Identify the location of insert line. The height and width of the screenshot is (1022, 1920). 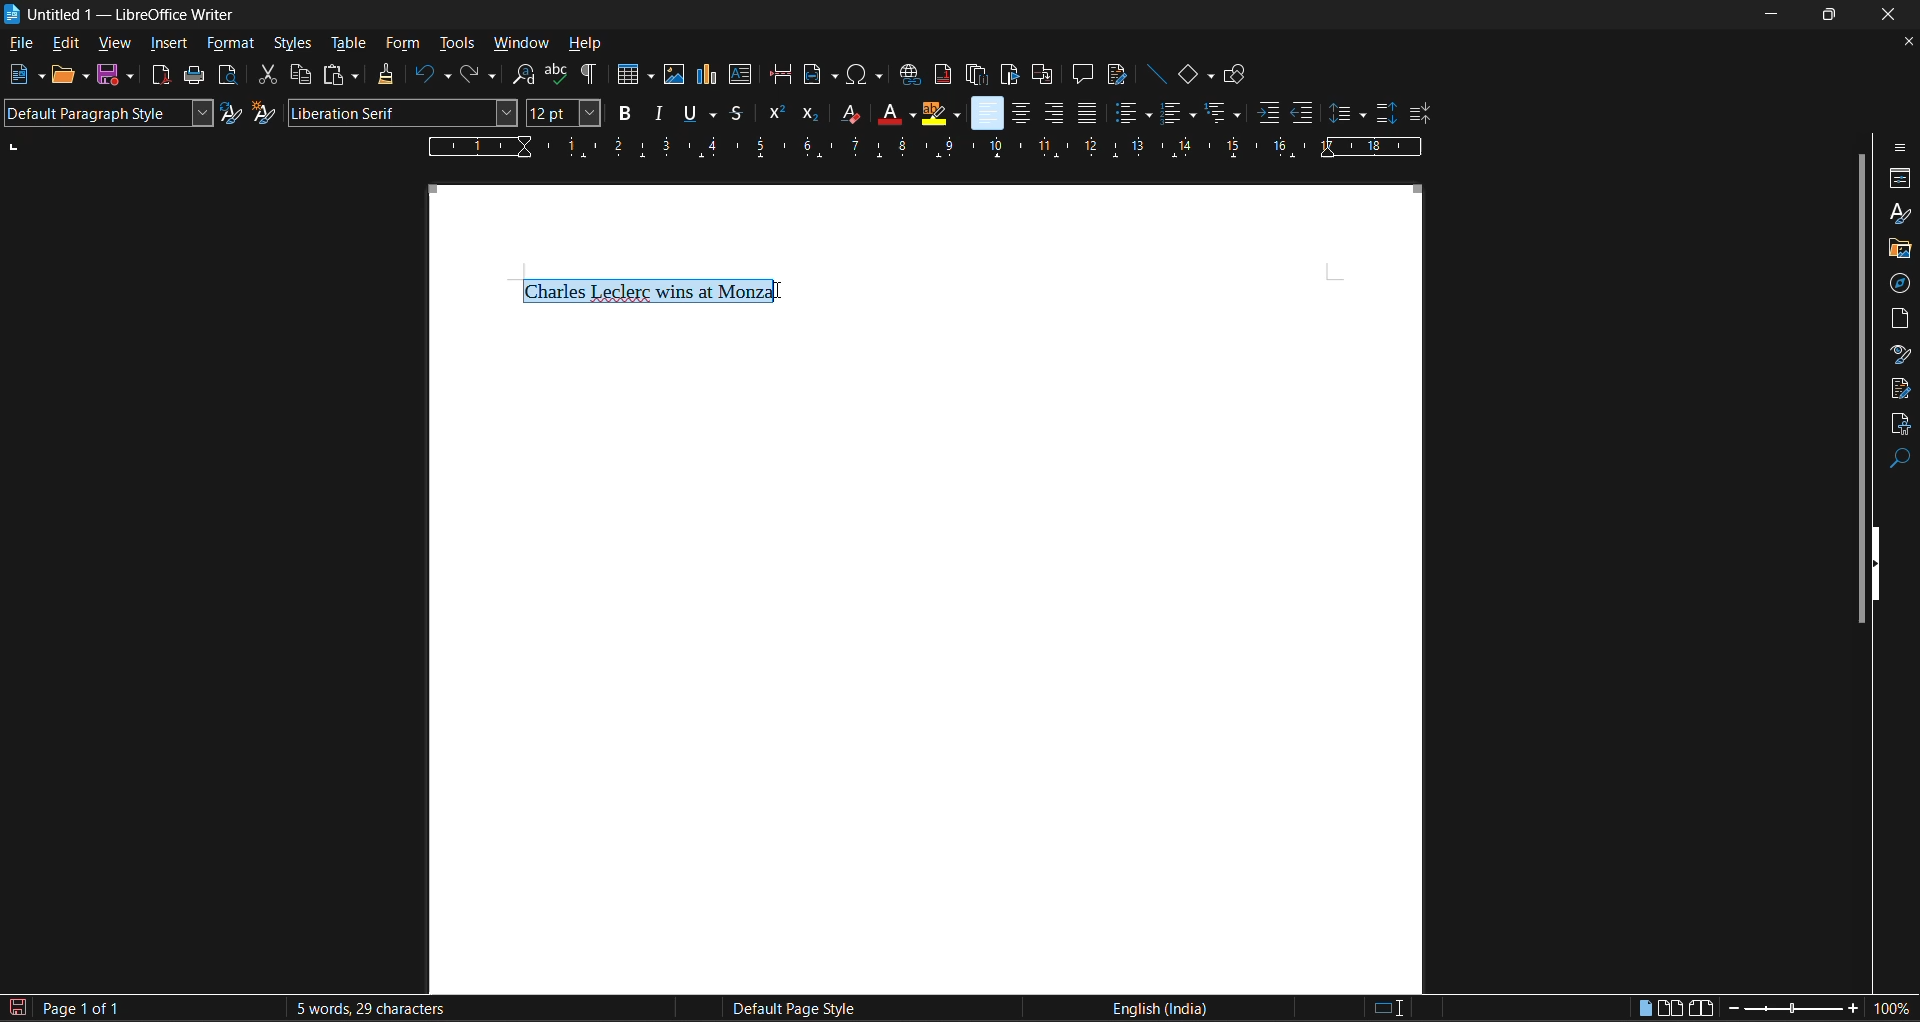
(1155, 74).